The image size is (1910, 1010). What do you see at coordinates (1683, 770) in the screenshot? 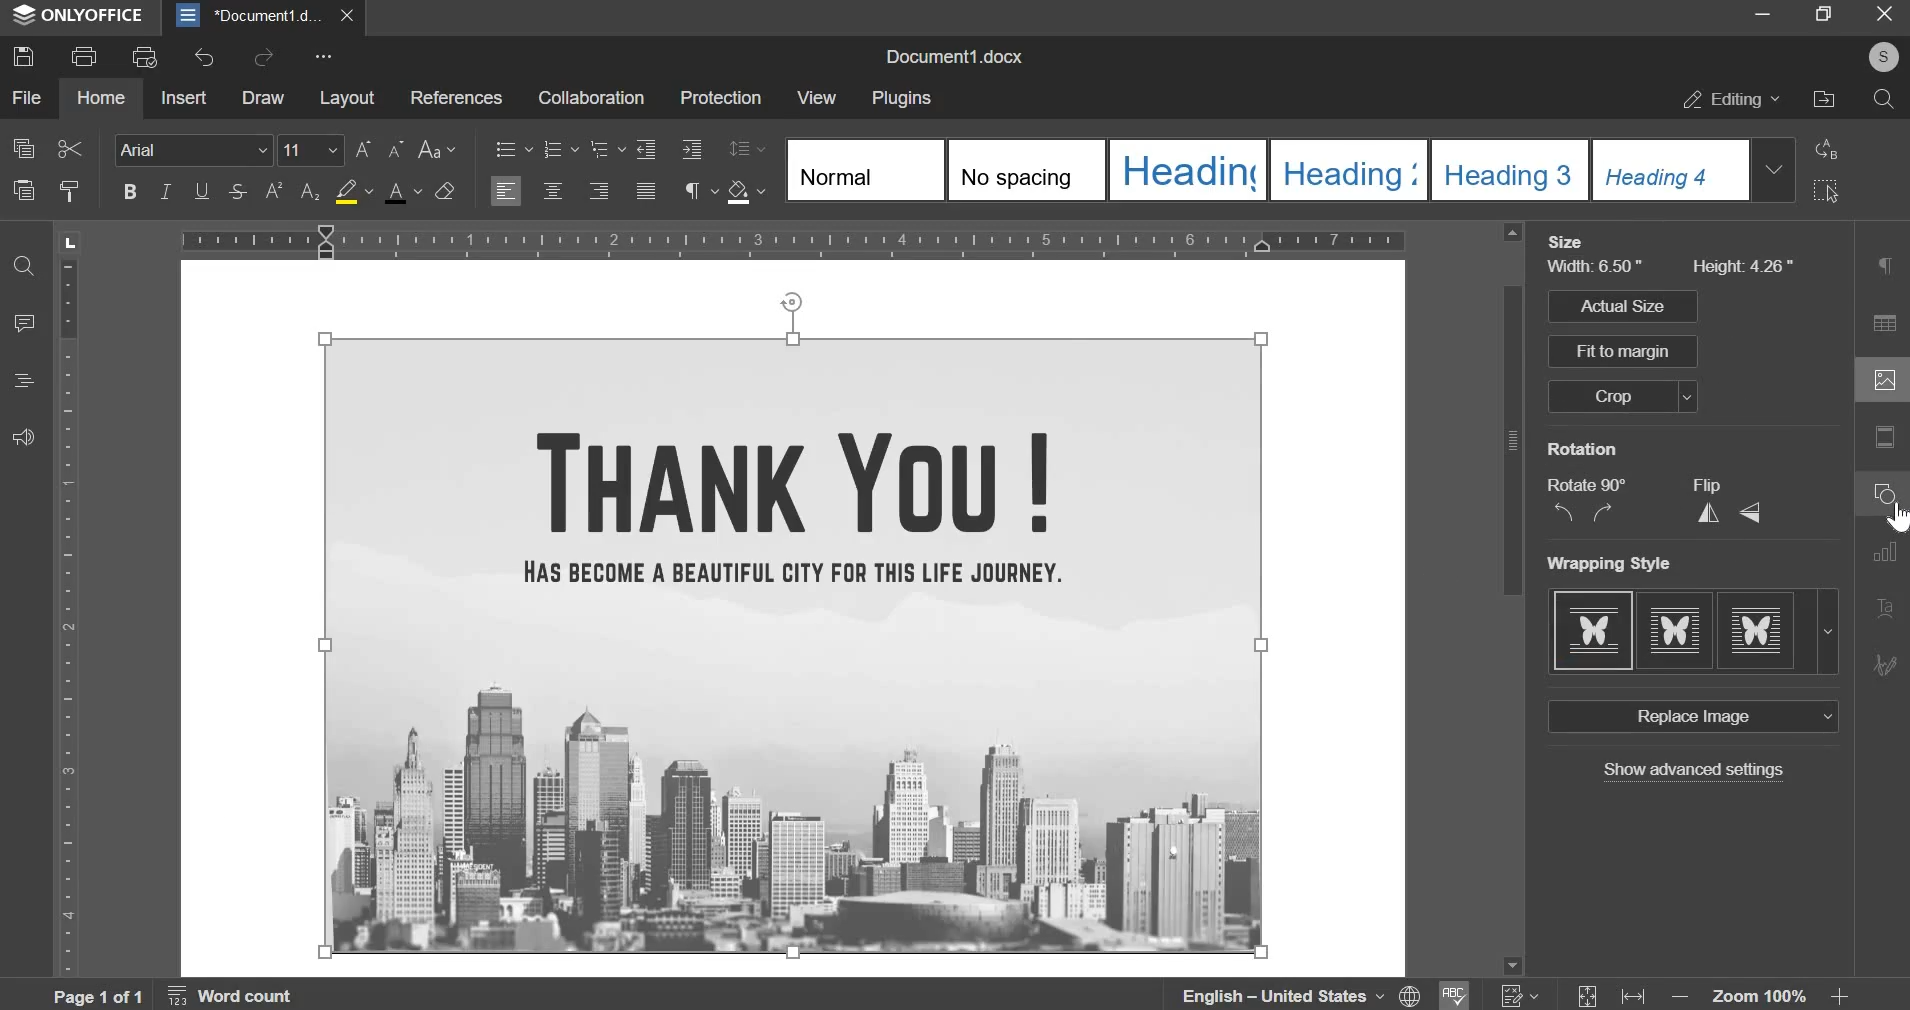
I see `show advanced settings` at bounding box center [1683, 770].